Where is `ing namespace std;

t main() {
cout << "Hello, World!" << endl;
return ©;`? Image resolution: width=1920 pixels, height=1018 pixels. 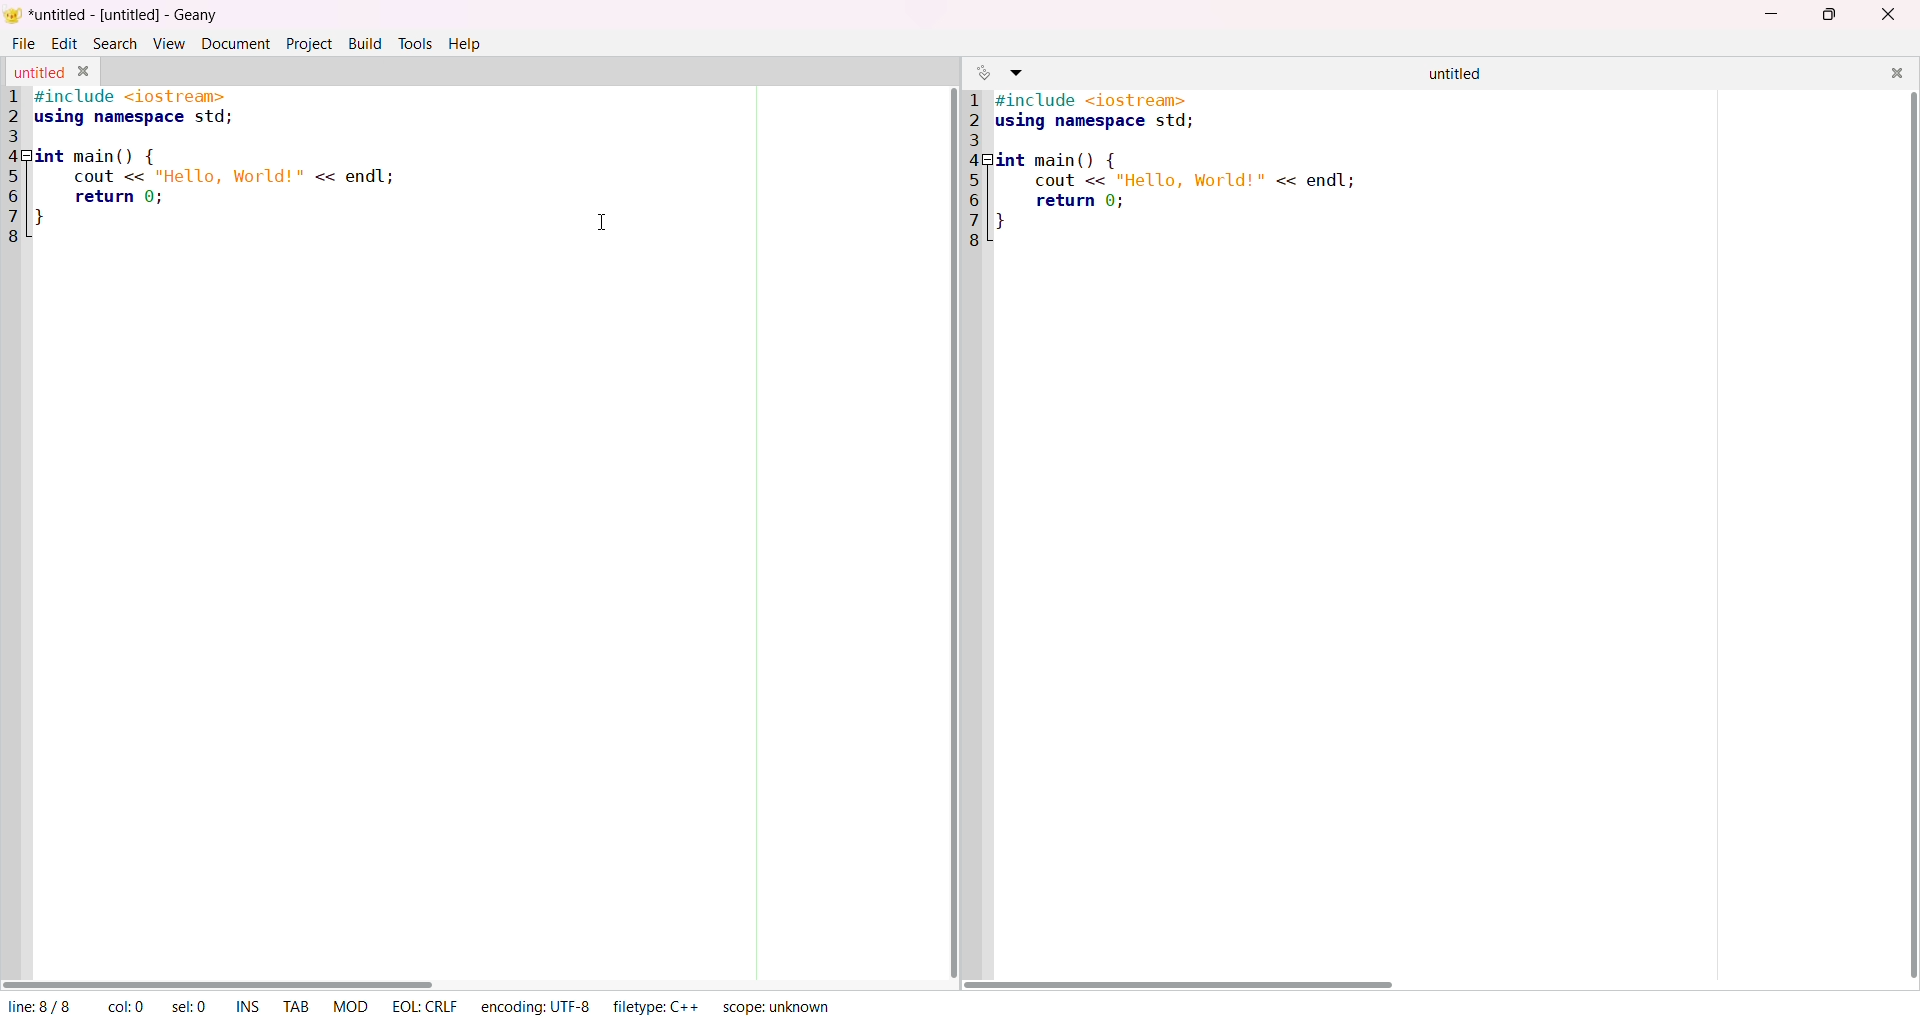
ing namespace std;

t main() {
cout << "Hello, World!" << endl;
return ©; is located at coordinates (220, 155).